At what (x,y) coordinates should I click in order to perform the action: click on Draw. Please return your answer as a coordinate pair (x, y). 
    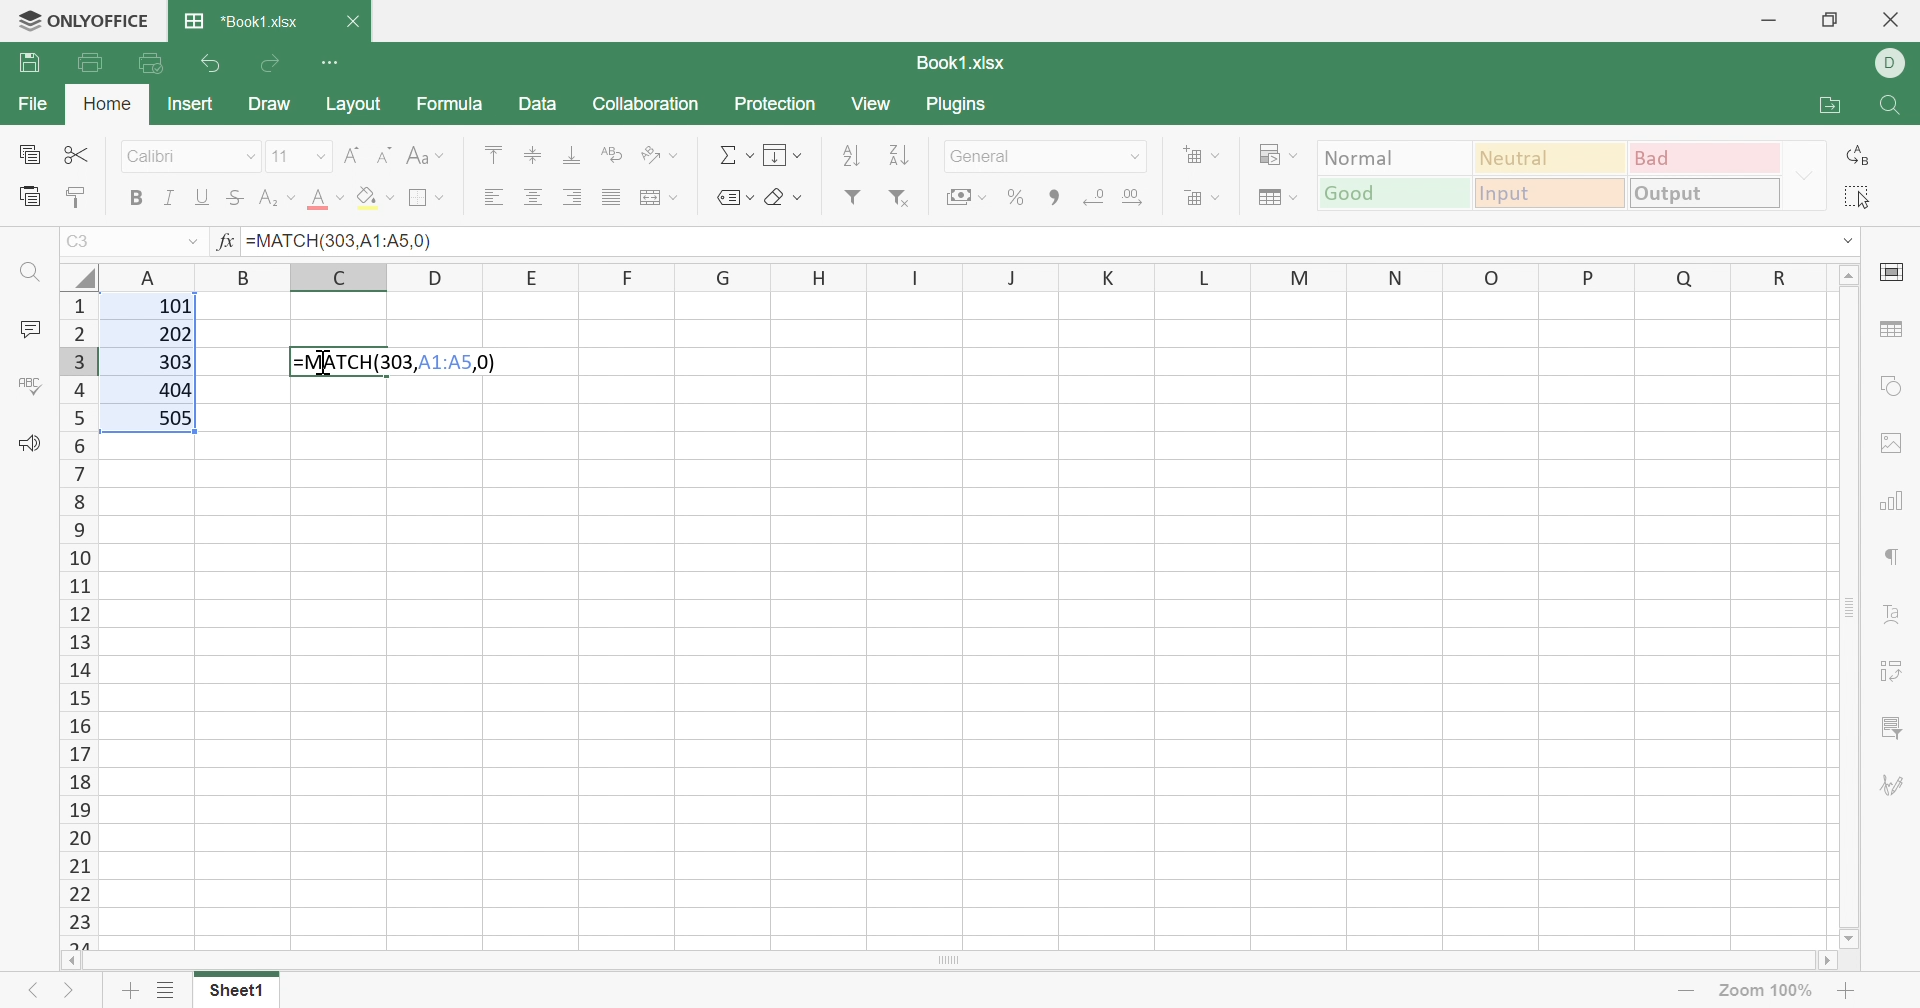
    Looking at the image, I should click on (272, 107).